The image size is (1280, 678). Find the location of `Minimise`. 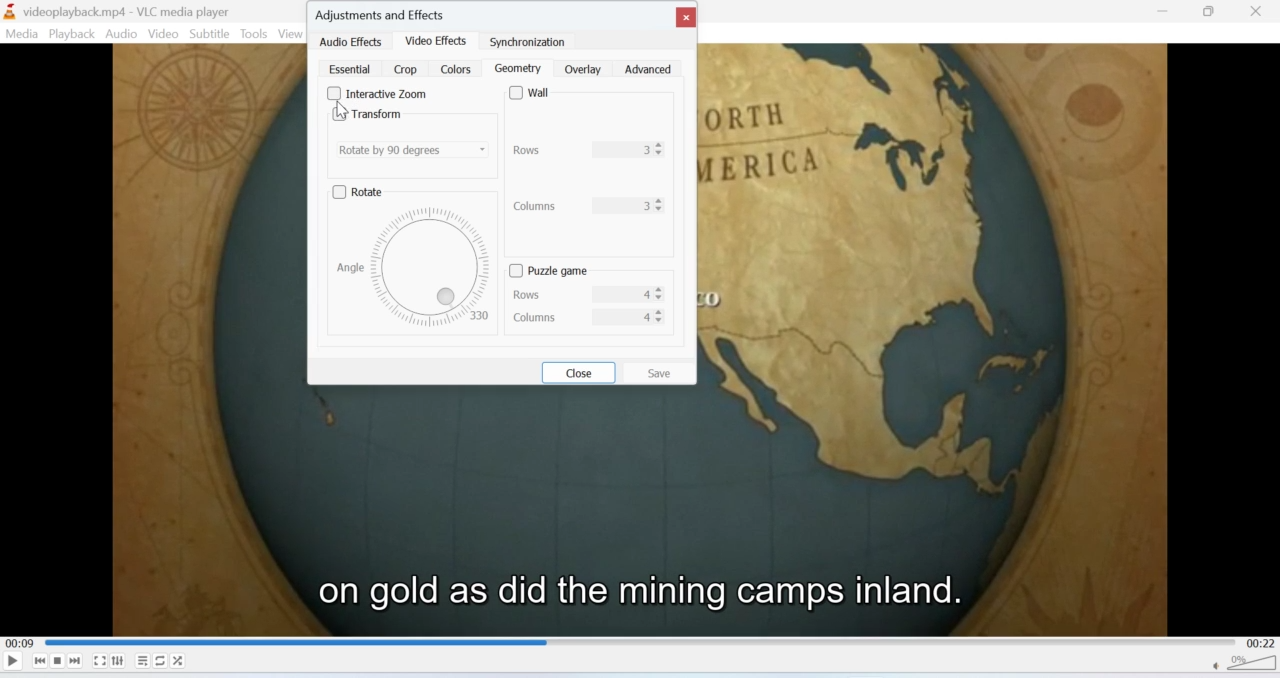

Minimise is located at coordinates (1166, 10).